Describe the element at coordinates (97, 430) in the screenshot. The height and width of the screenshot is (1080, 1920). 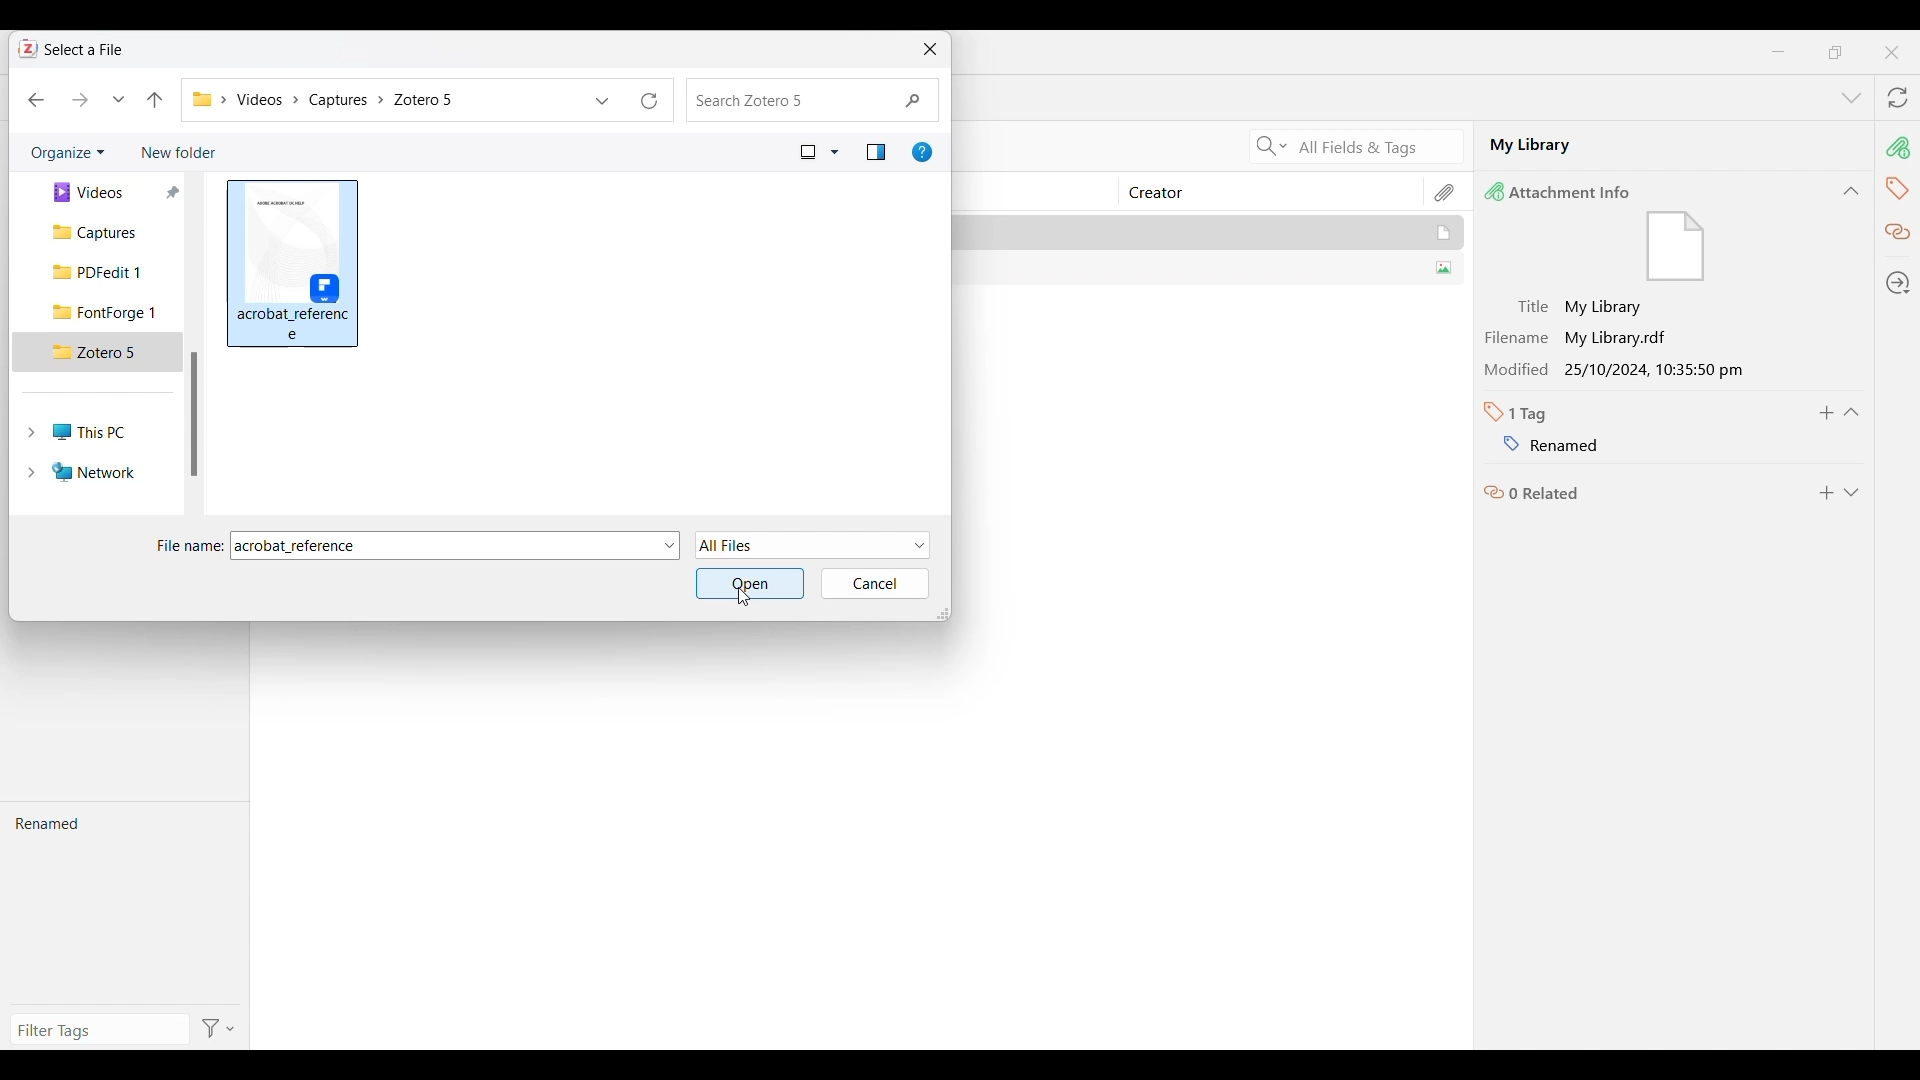
I see `This PC` at that location.